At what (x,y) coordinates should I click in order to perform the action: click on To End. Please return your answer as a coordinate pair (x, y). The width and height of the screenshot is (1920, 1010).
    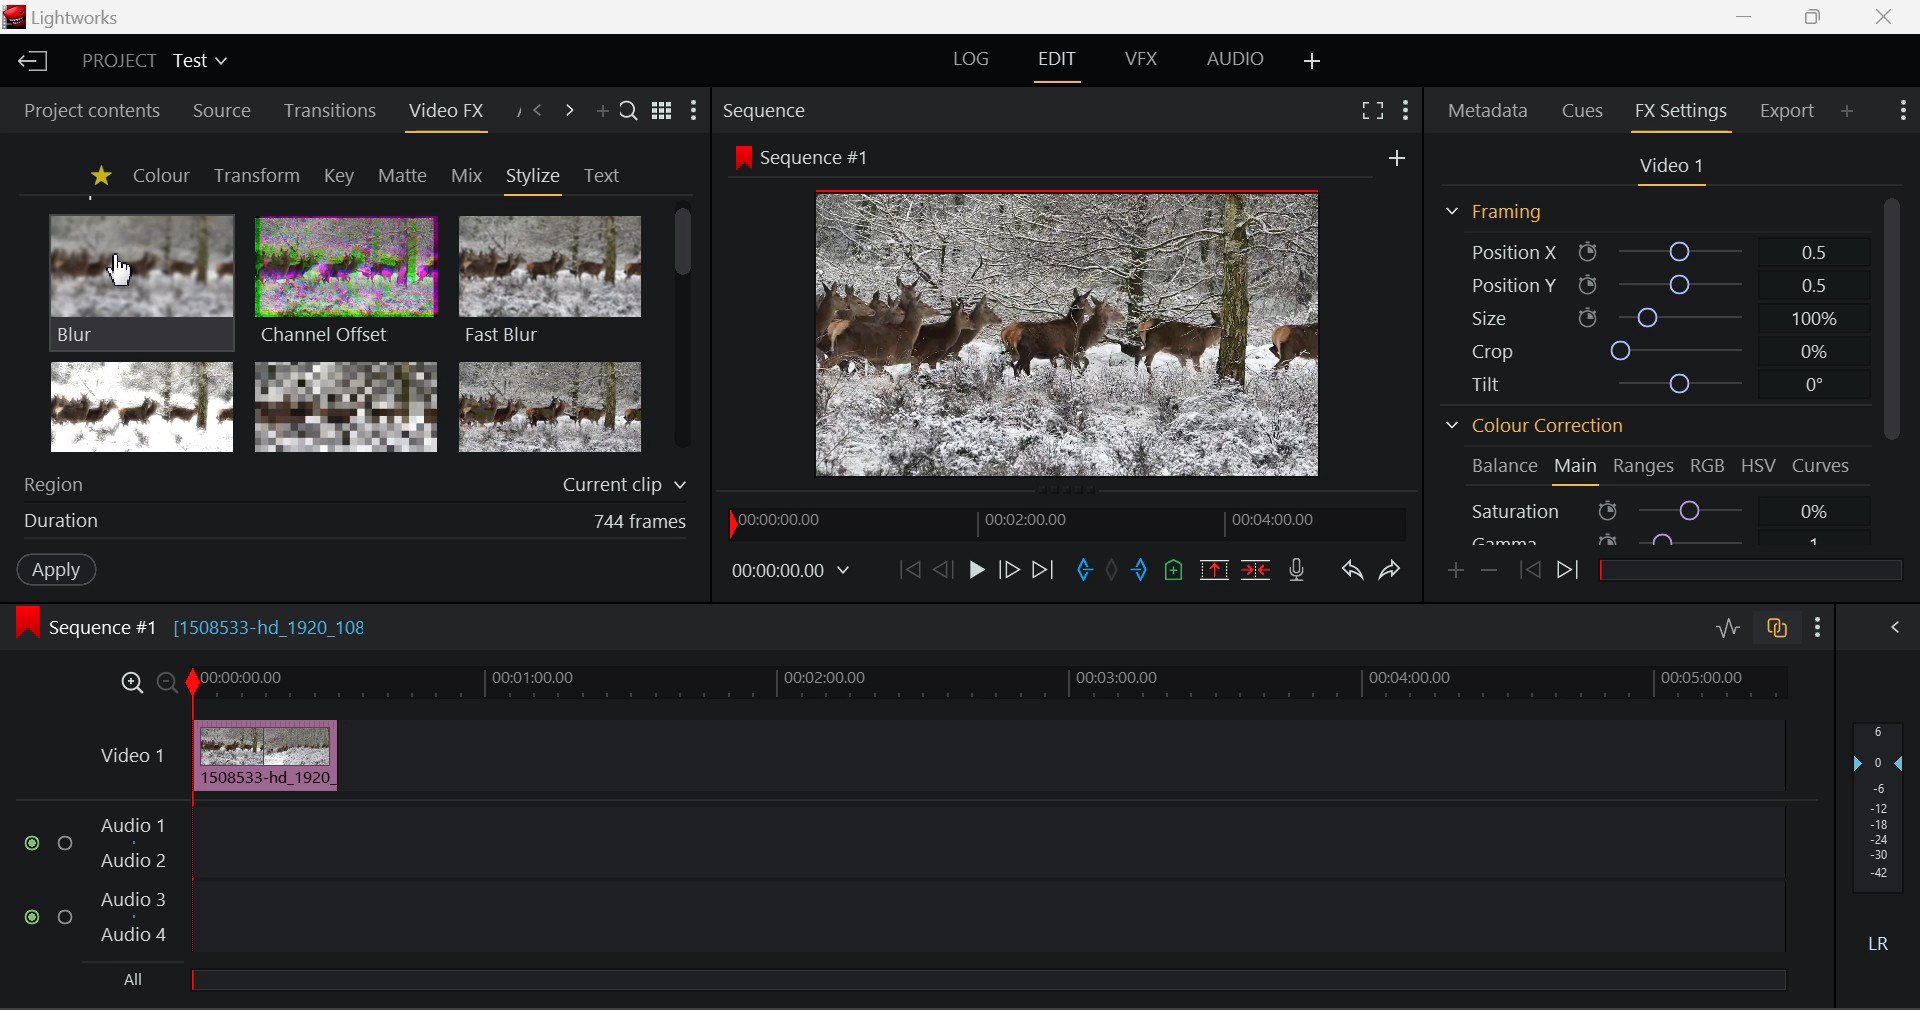
    Looking at the image, I should click on (1045, 567).